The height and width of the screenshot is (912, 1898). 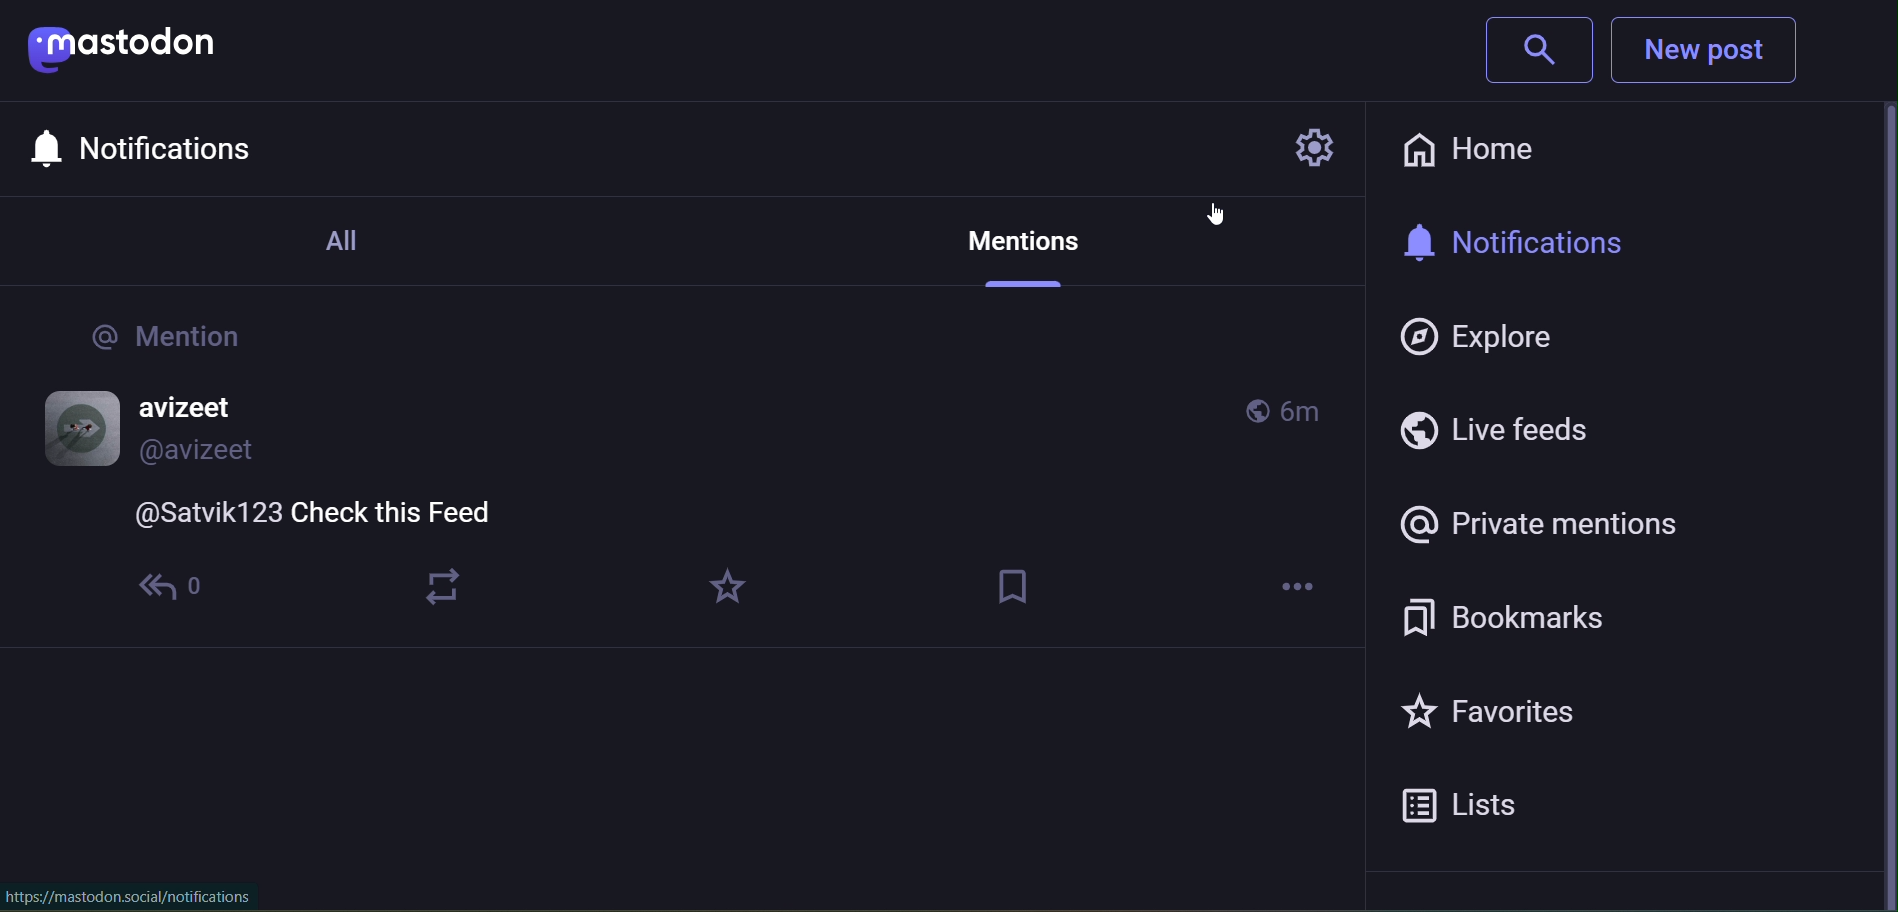 What do you see at coordinates (127, 897) in the screenshot?
I see `https://mastodon.social/notifications` at bounding box center [127, 897].